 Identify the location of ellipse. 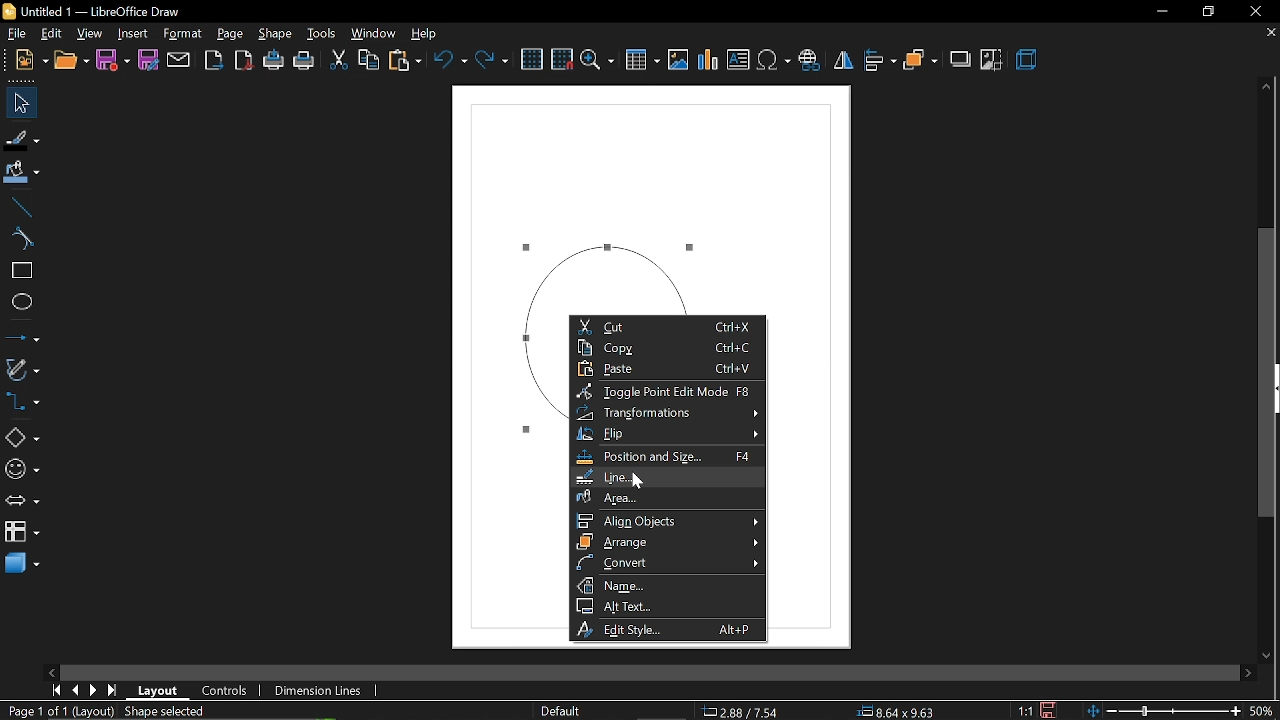
(21, 301).